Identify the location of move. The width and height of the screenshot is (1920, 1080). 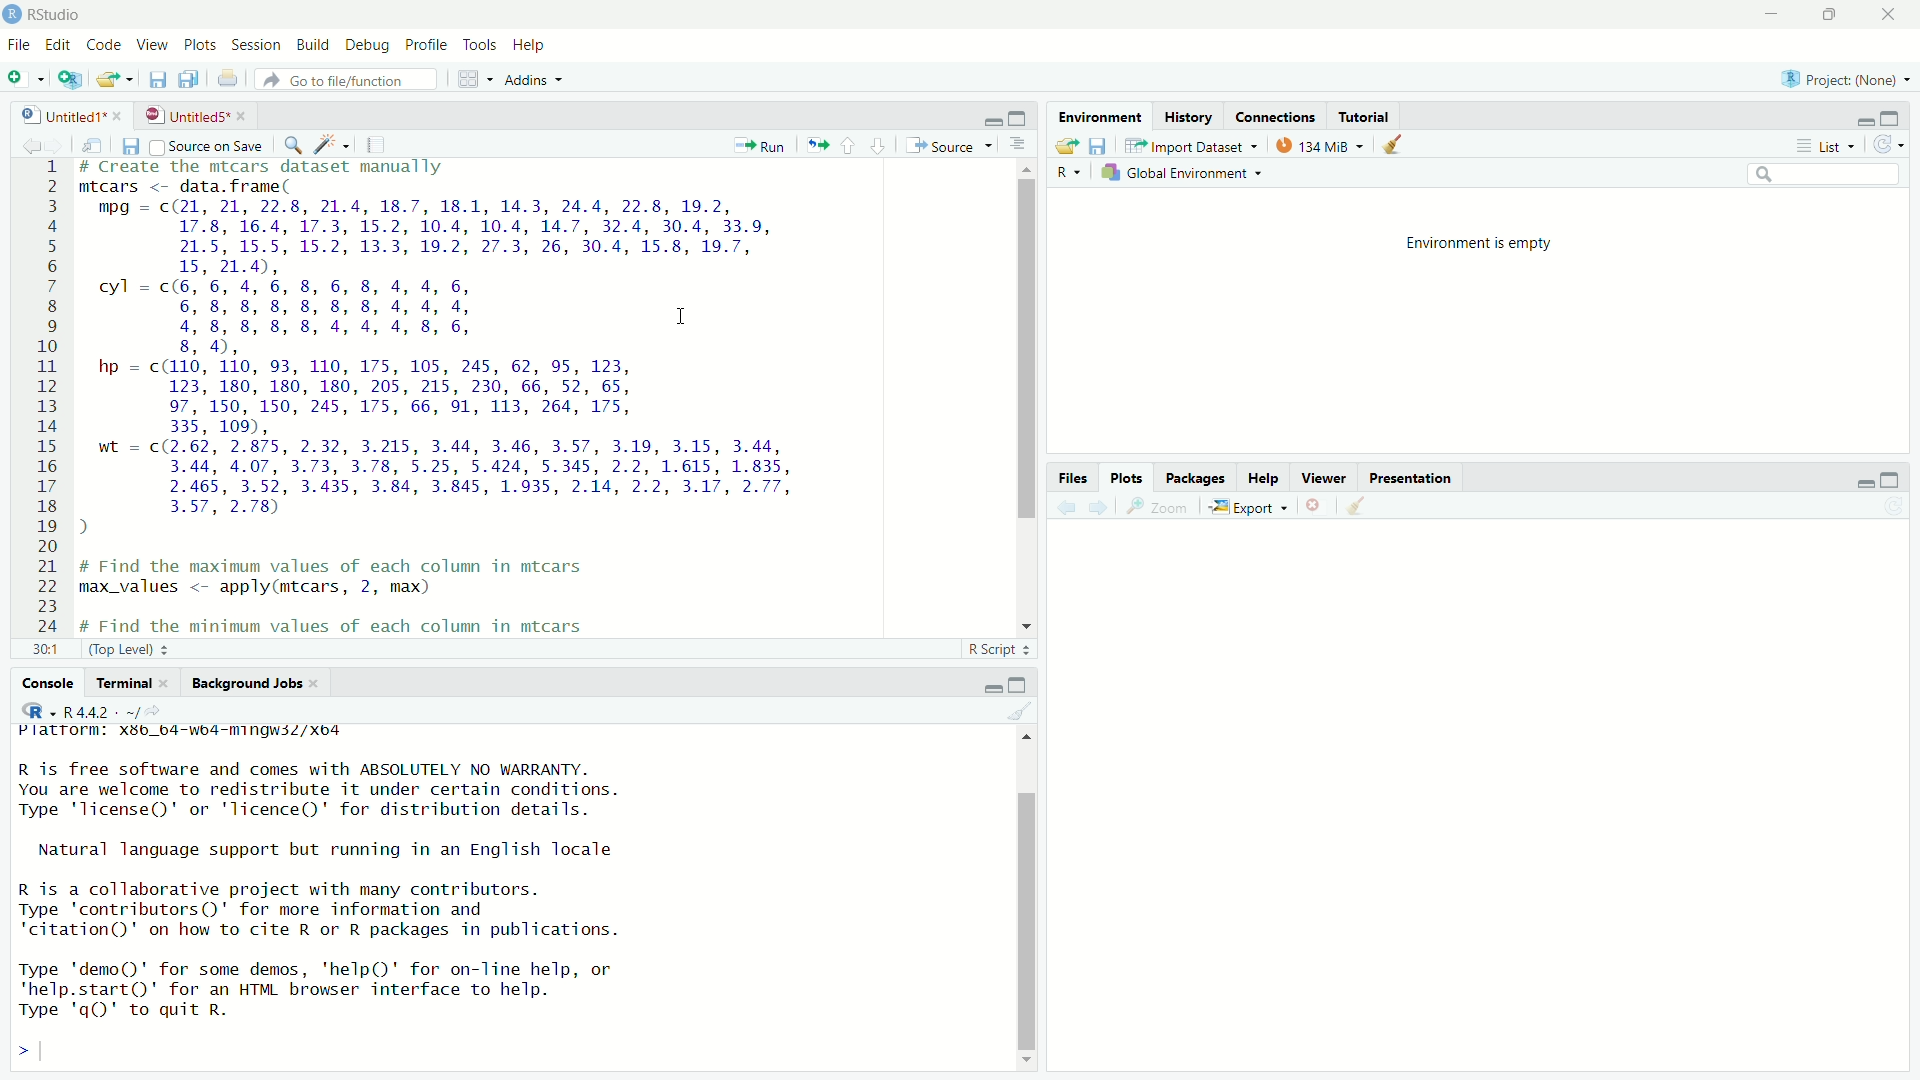
(100, 146).